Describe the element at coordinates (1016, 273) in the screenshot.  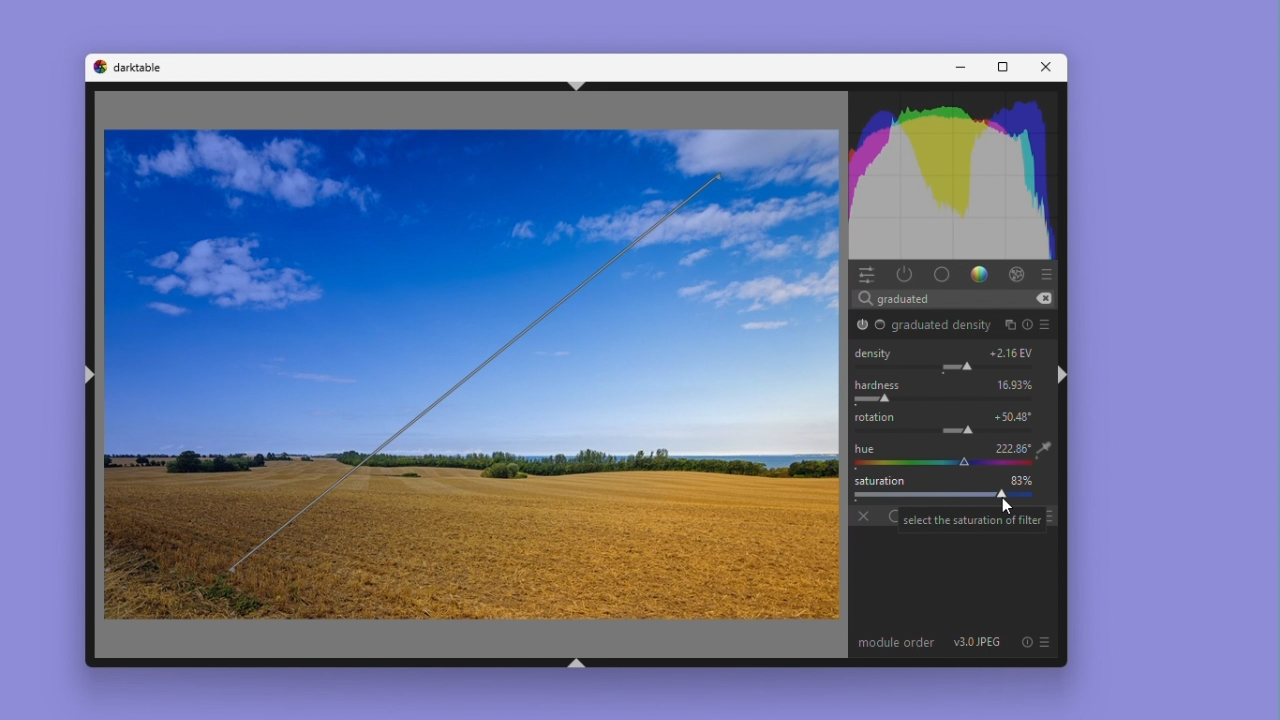
I see `effect` at that location.